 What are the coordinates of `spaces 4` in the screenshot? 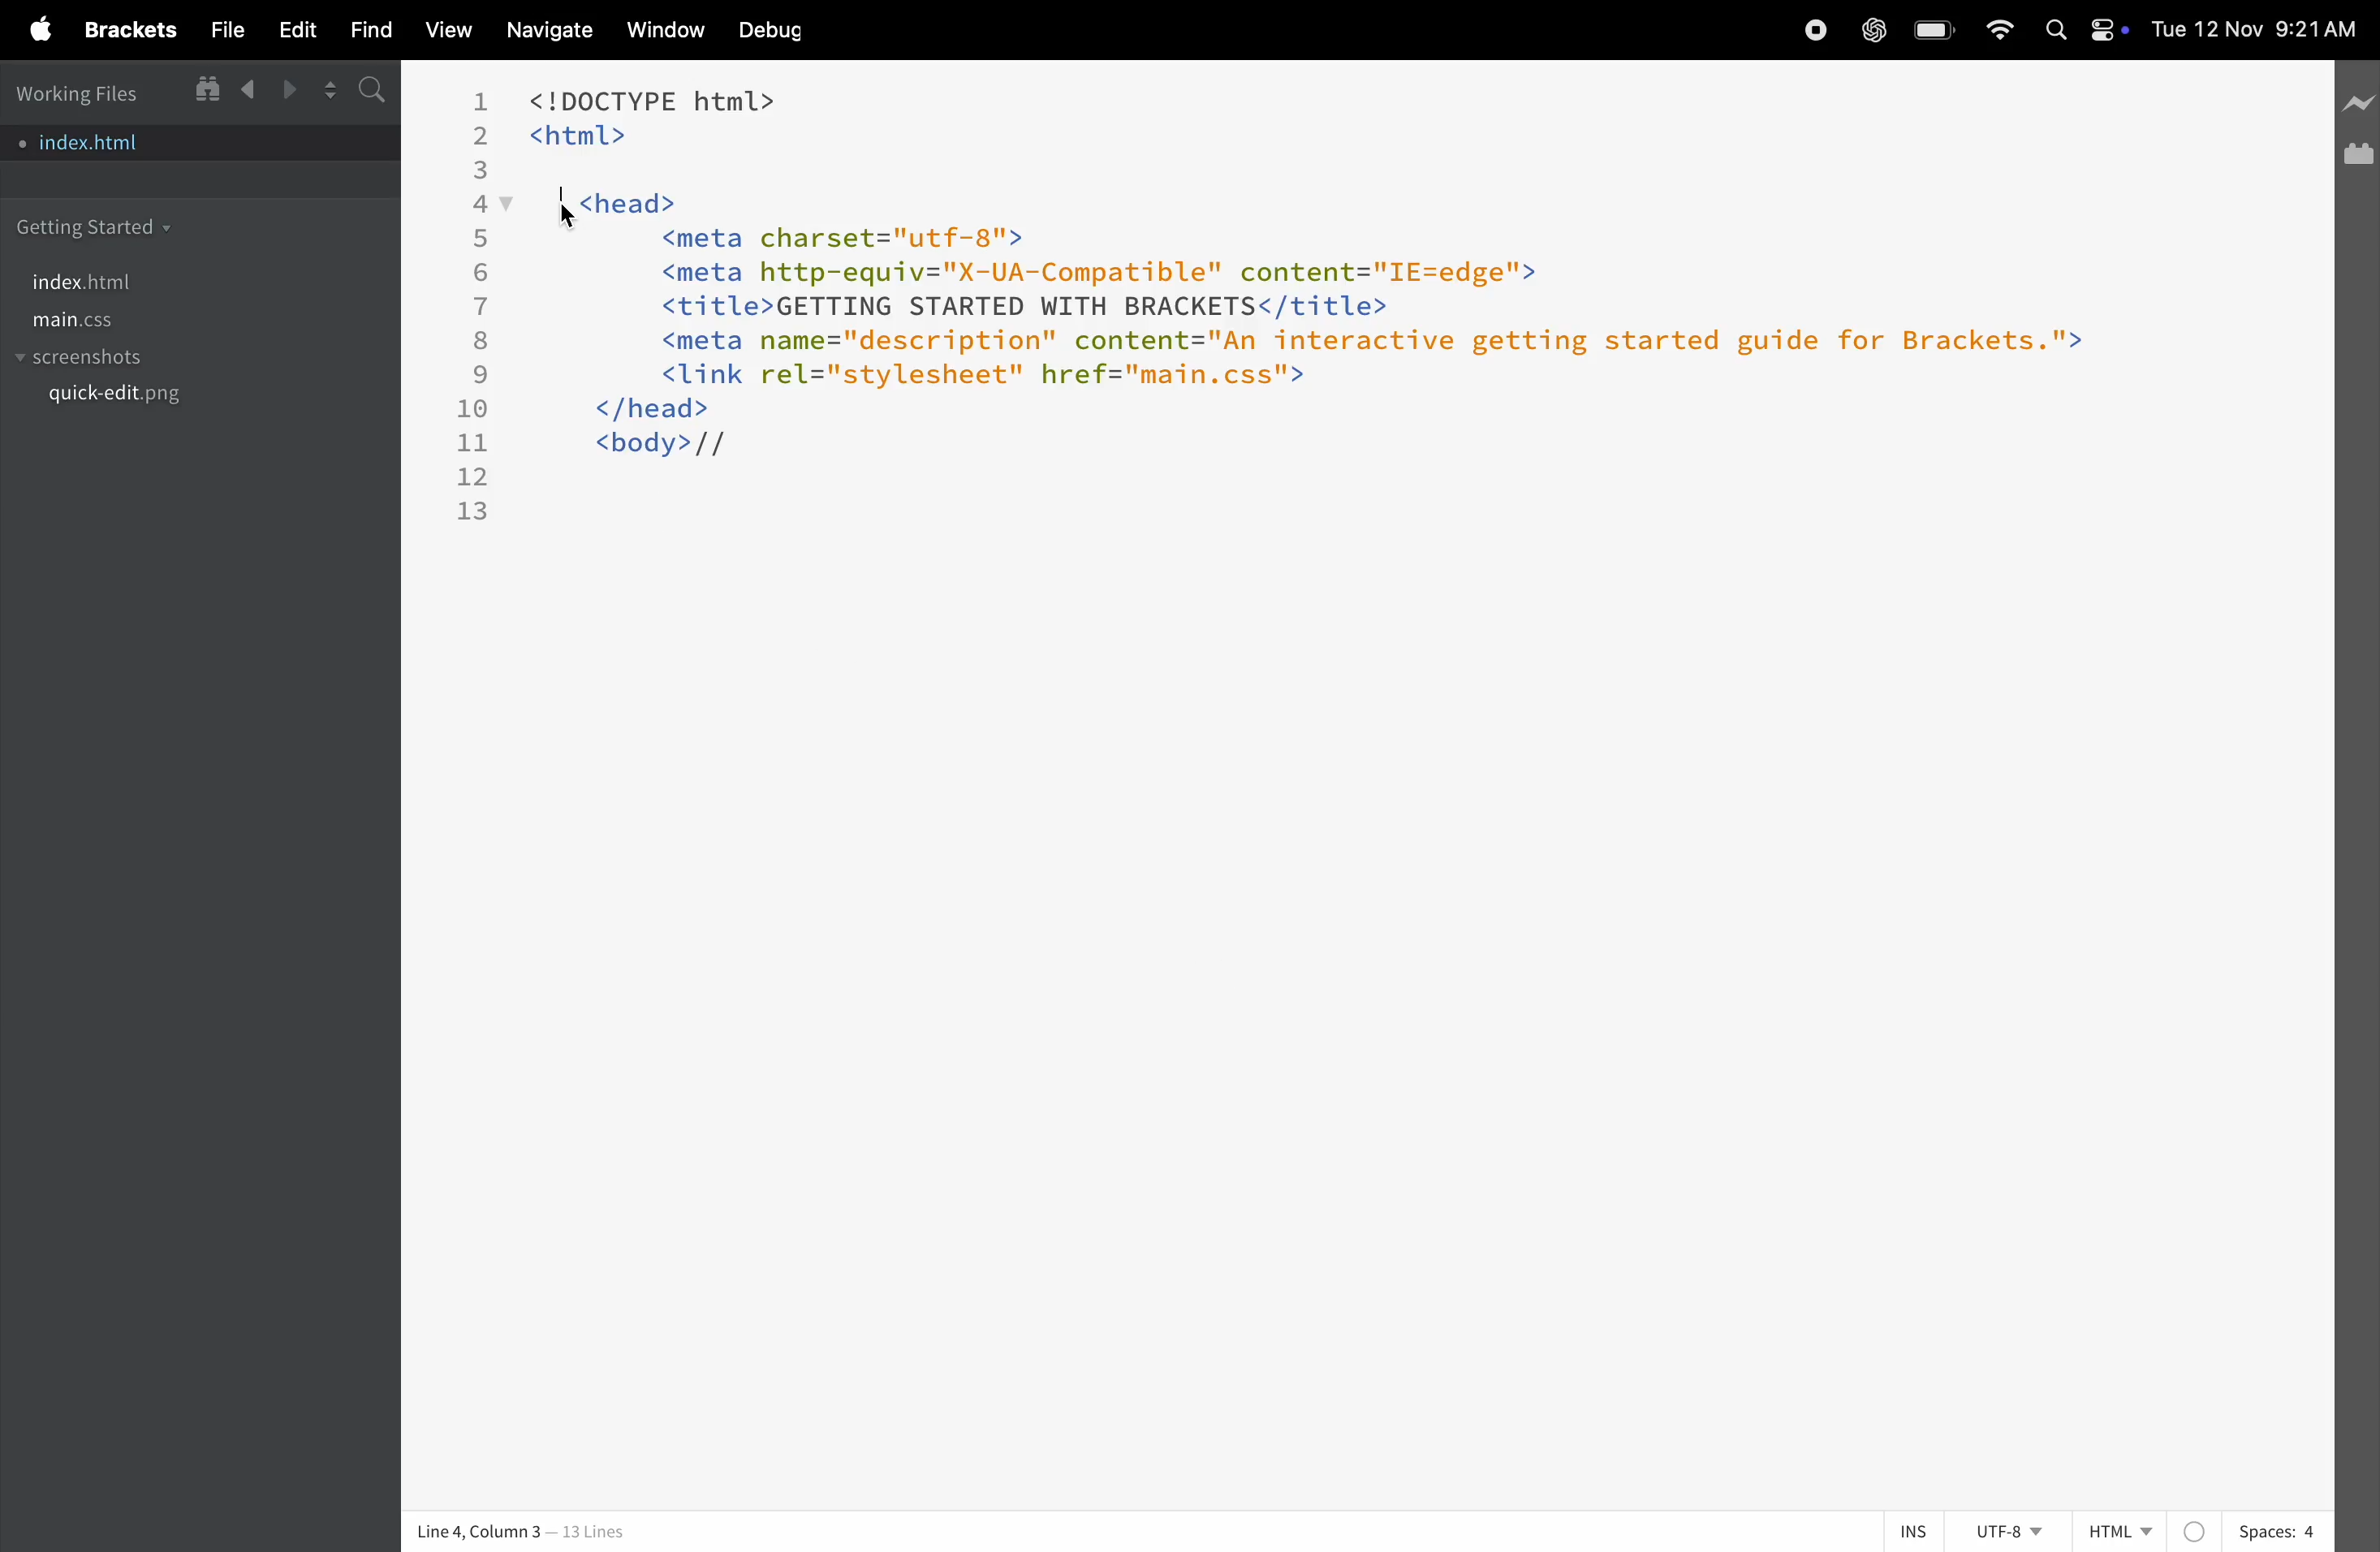 It's located at (2276, 1531).